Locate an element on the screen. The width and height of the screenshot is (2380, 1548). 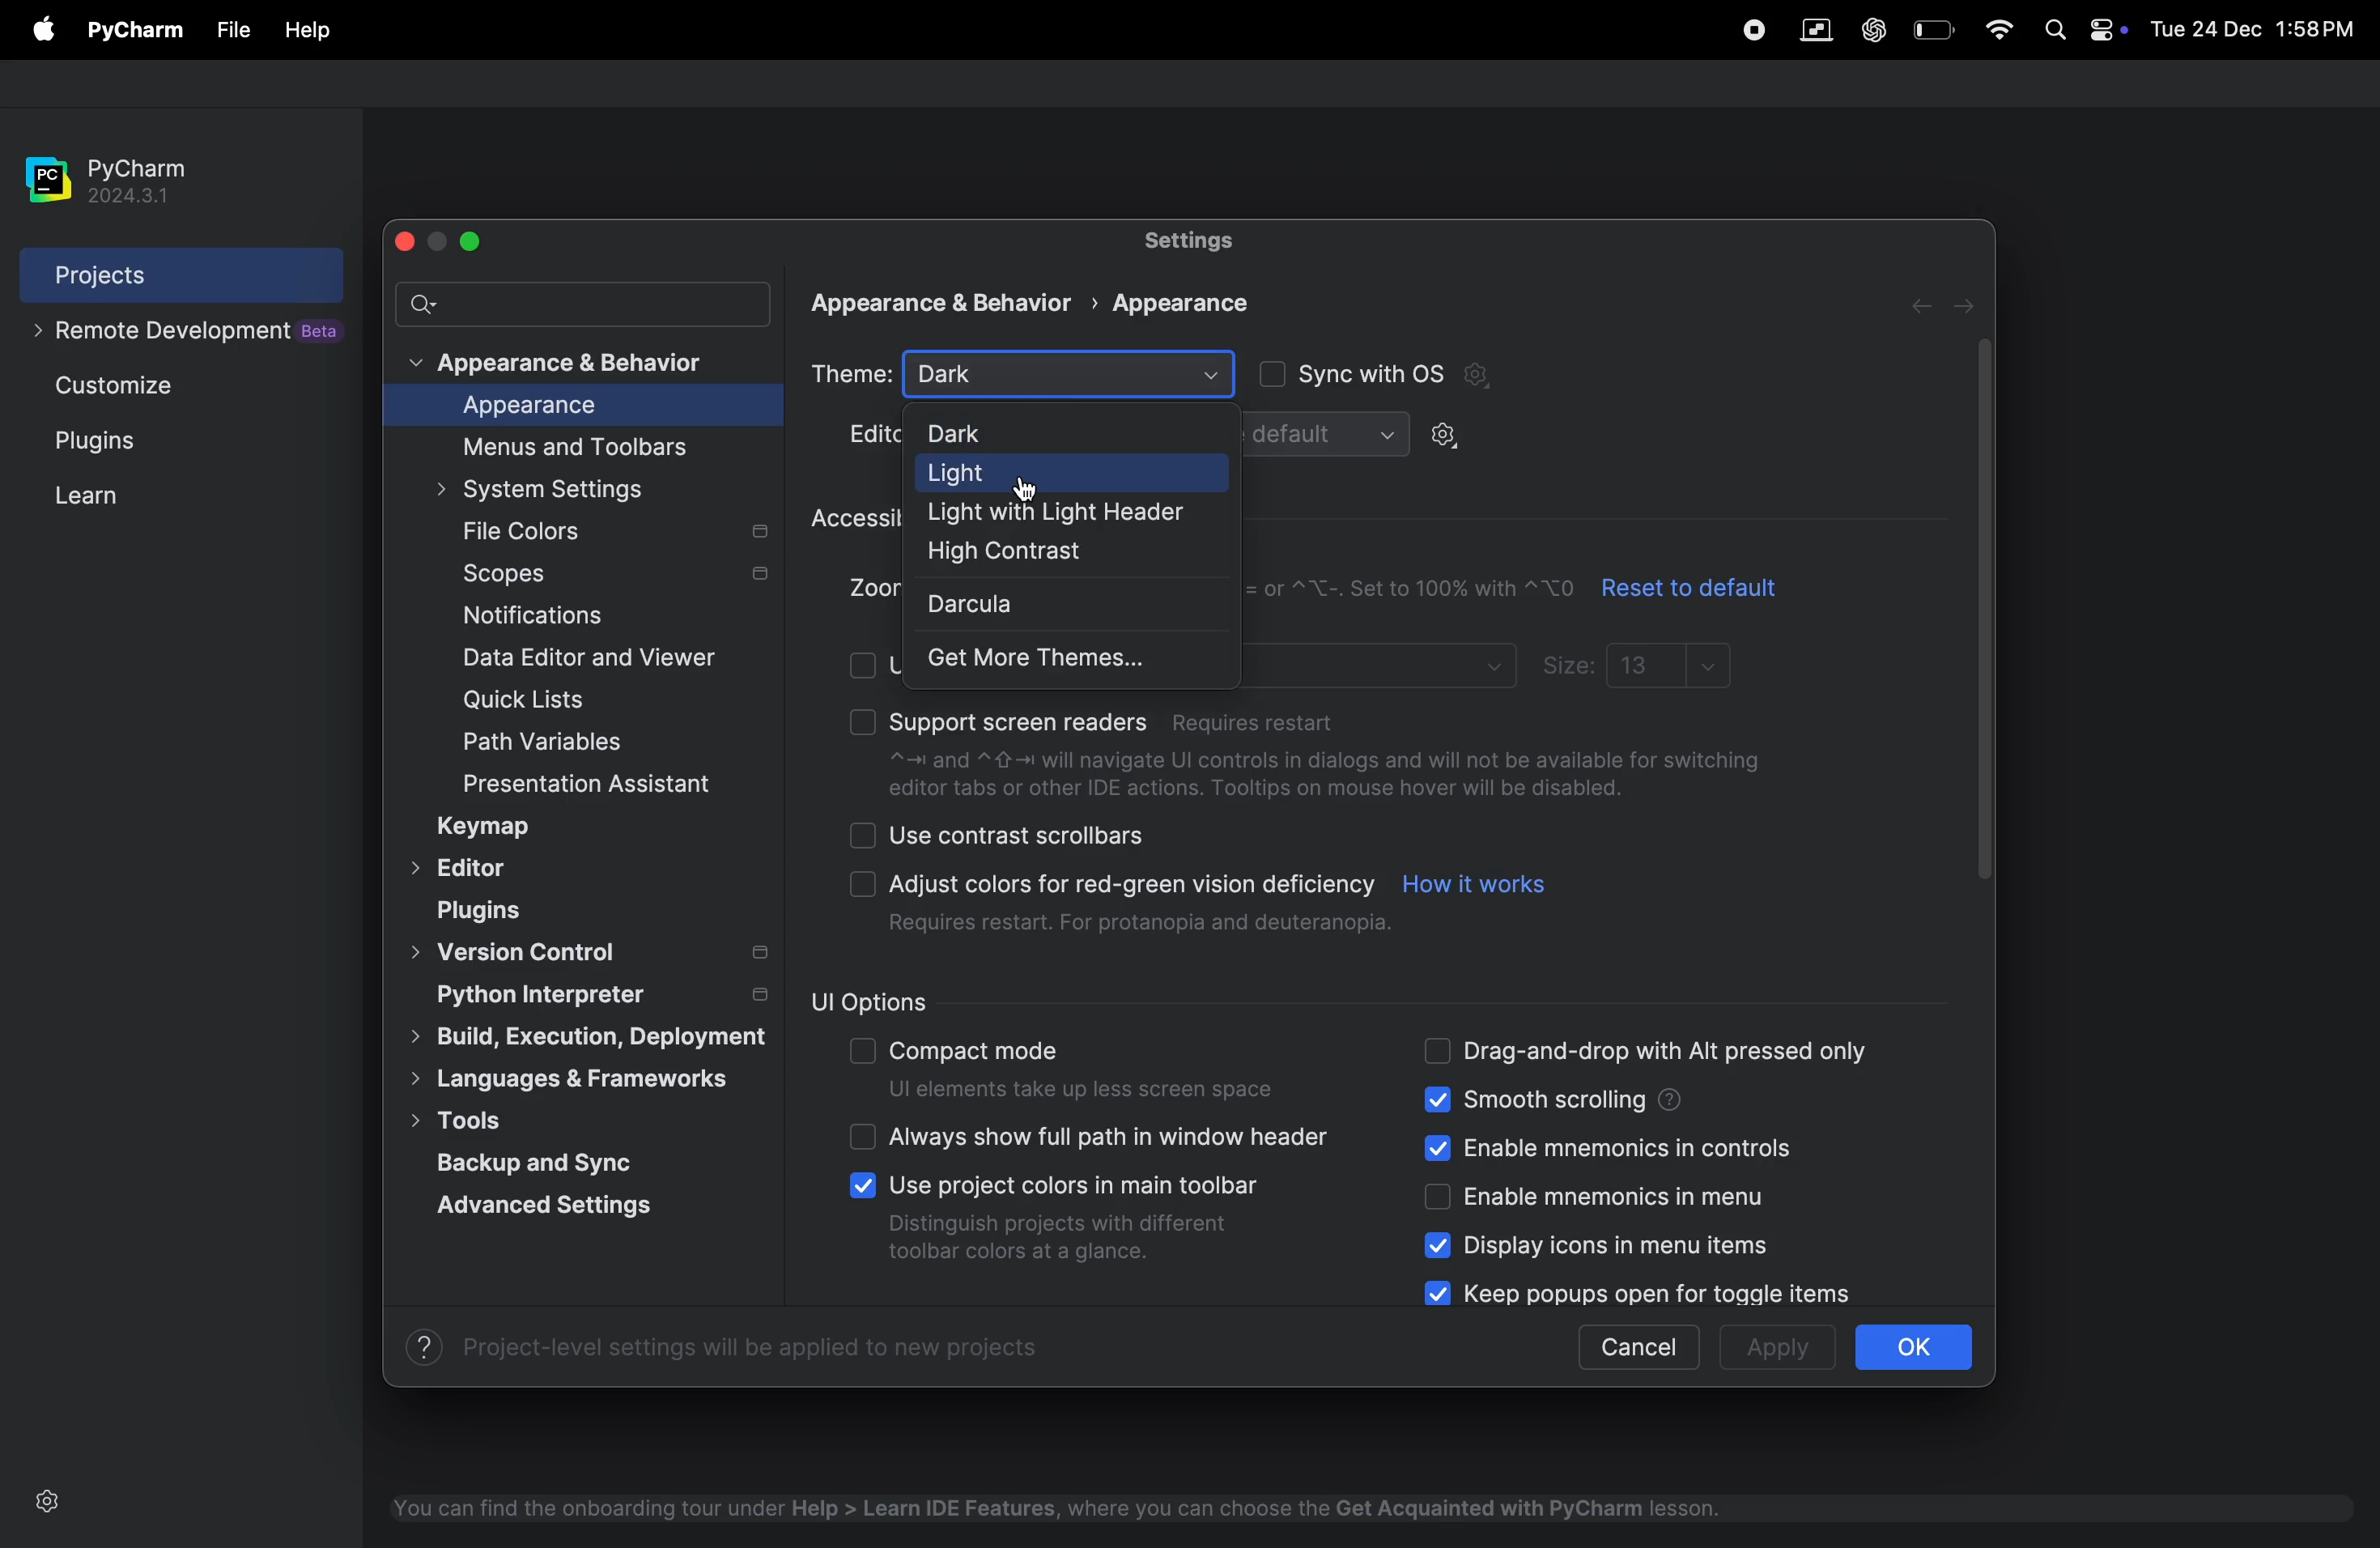
wifi is located at coordinates (1998, 33).